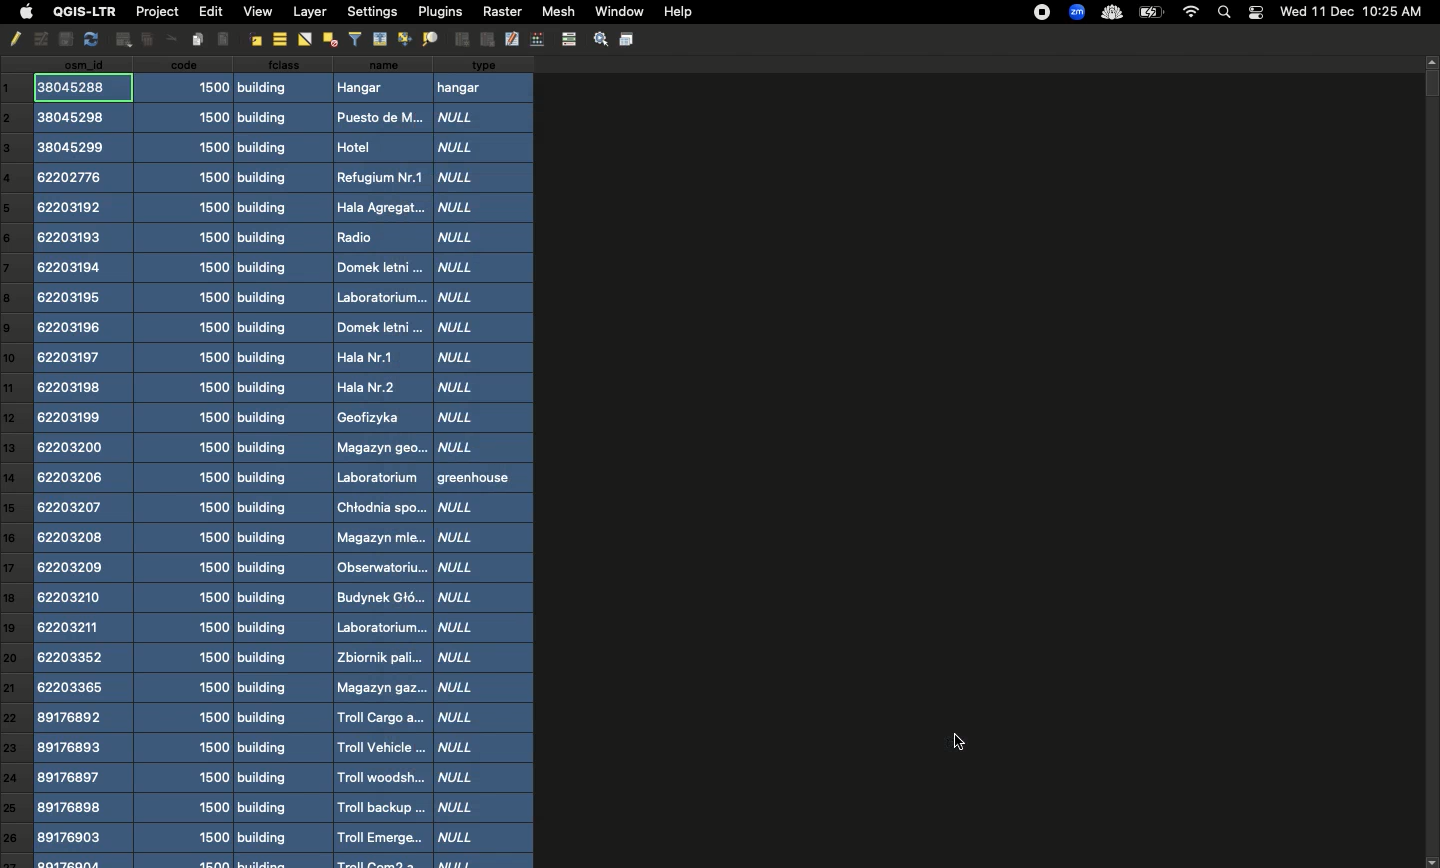 Image resolution: width=1440 pixels, height=868 pixels. I want to click on Align center, so click(278, 39).